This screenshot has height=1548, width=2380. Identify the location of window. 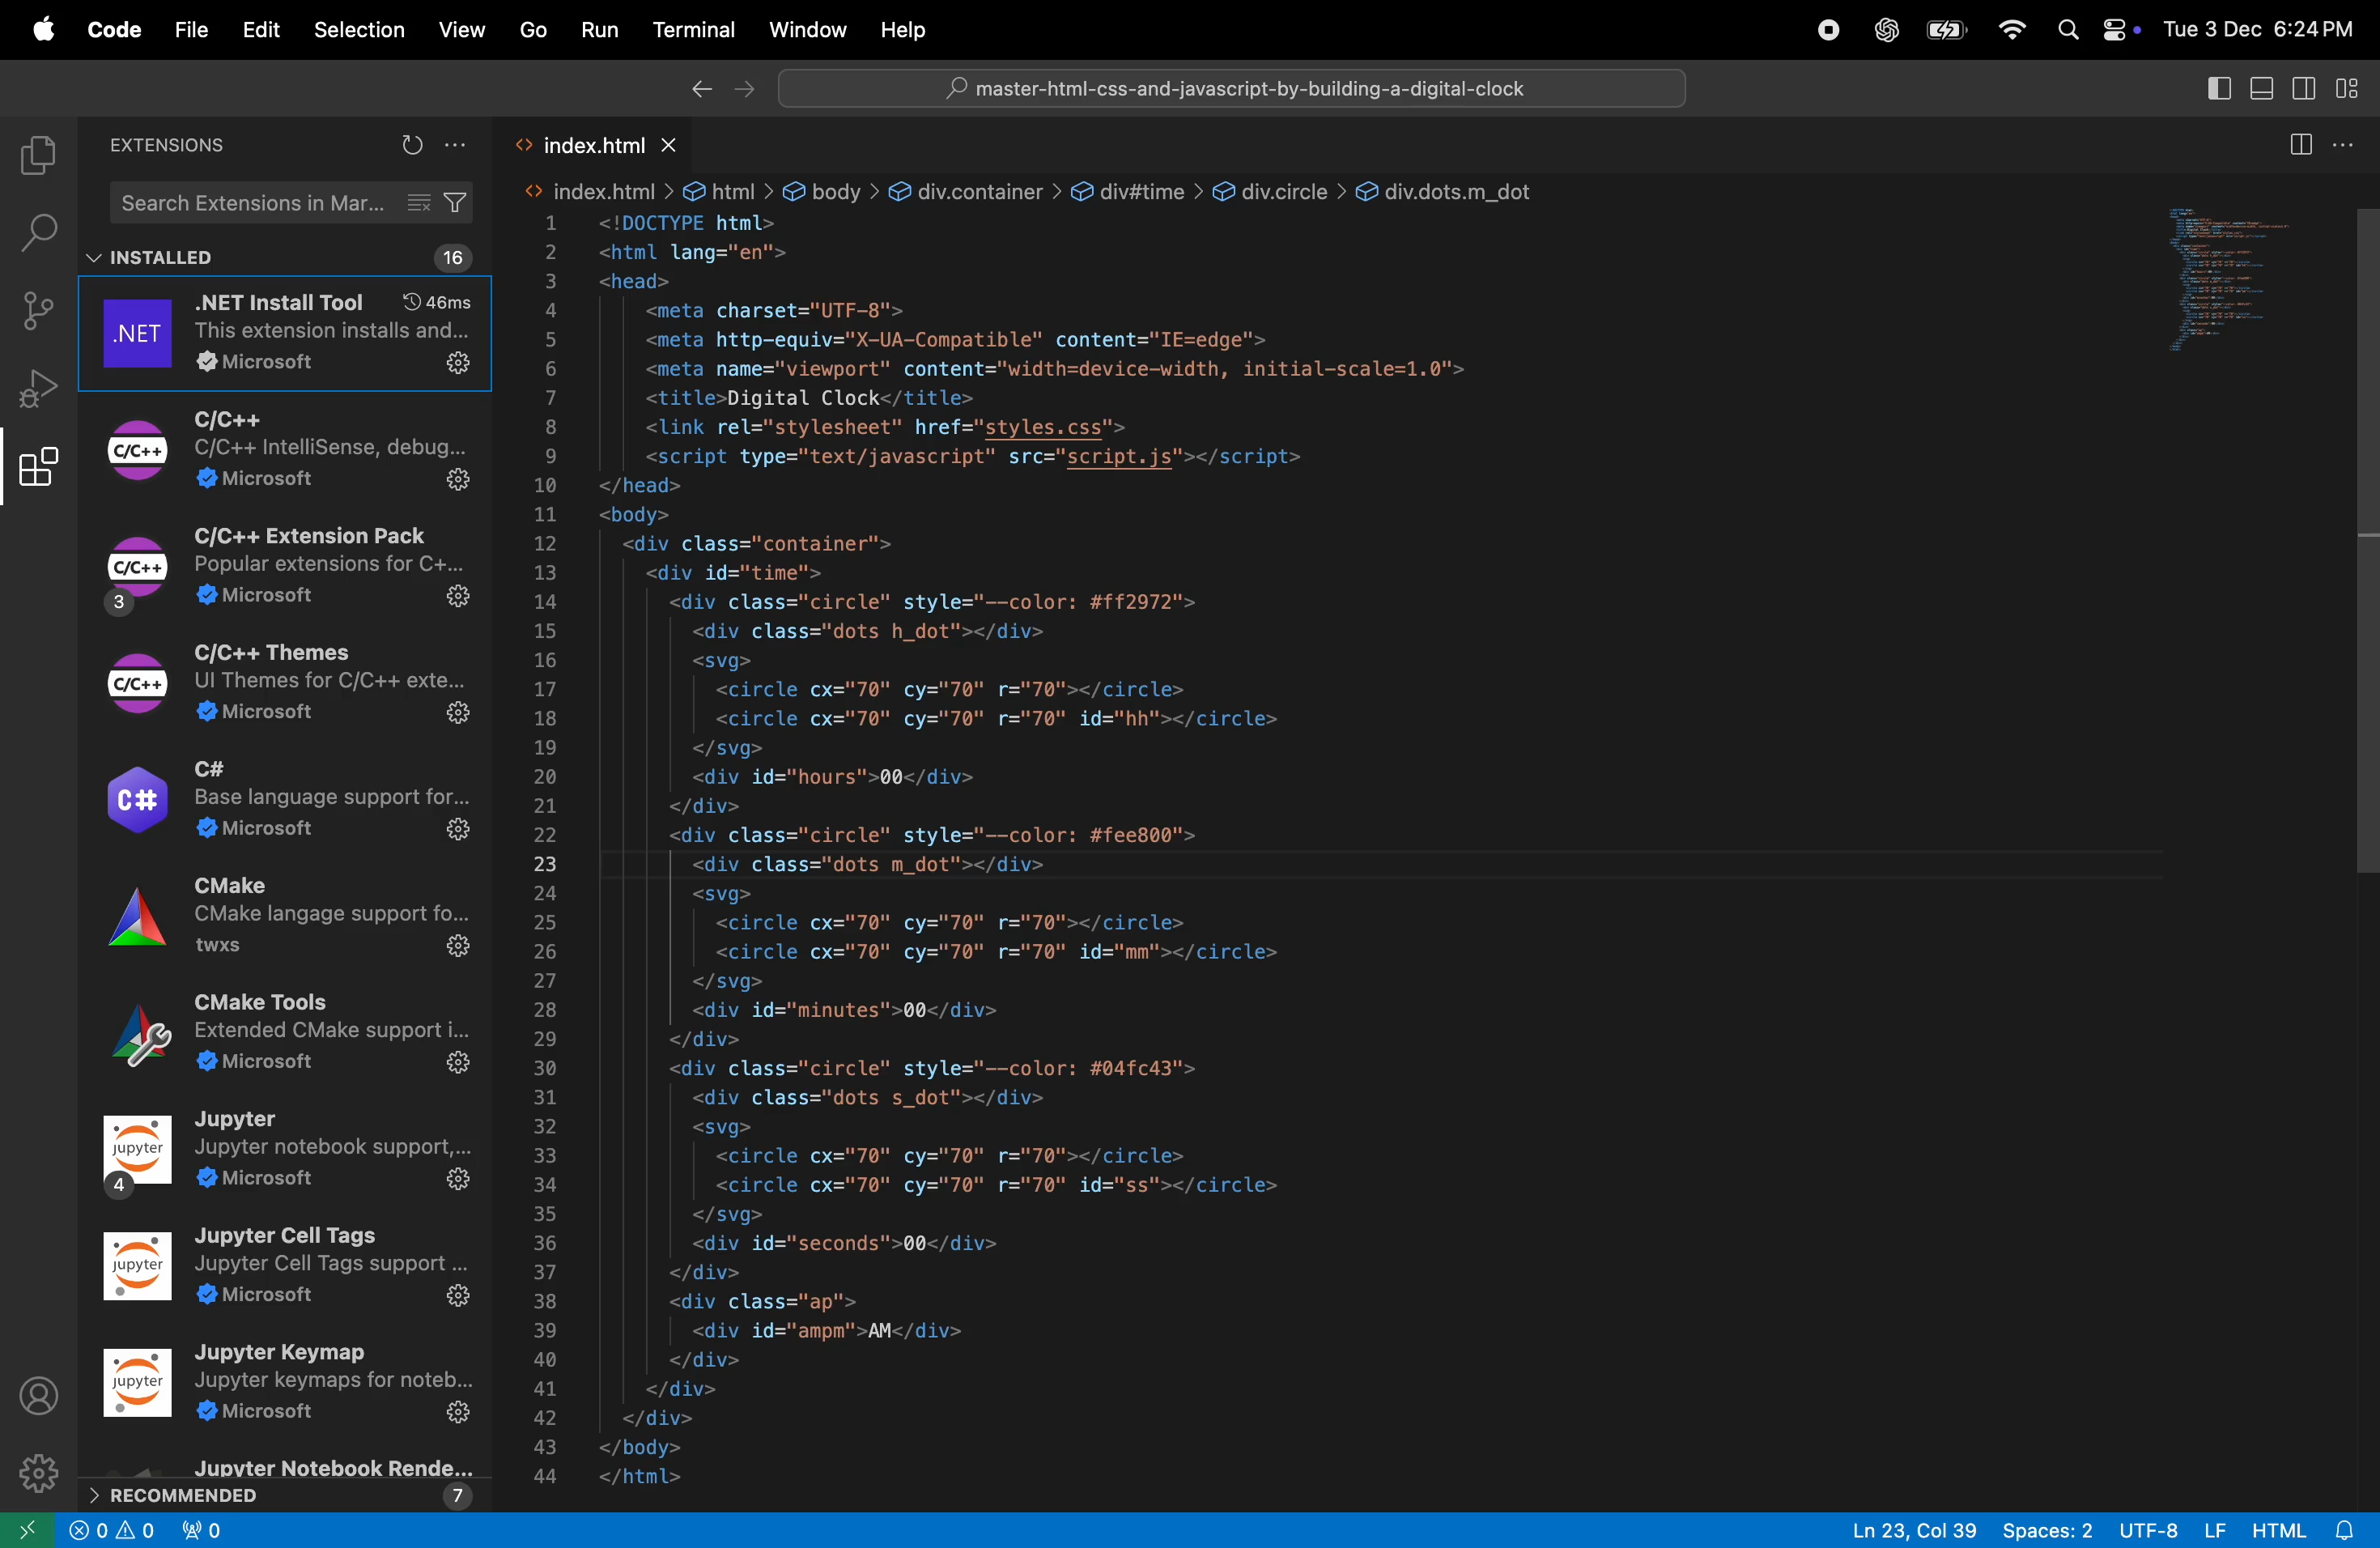
(807, 31).